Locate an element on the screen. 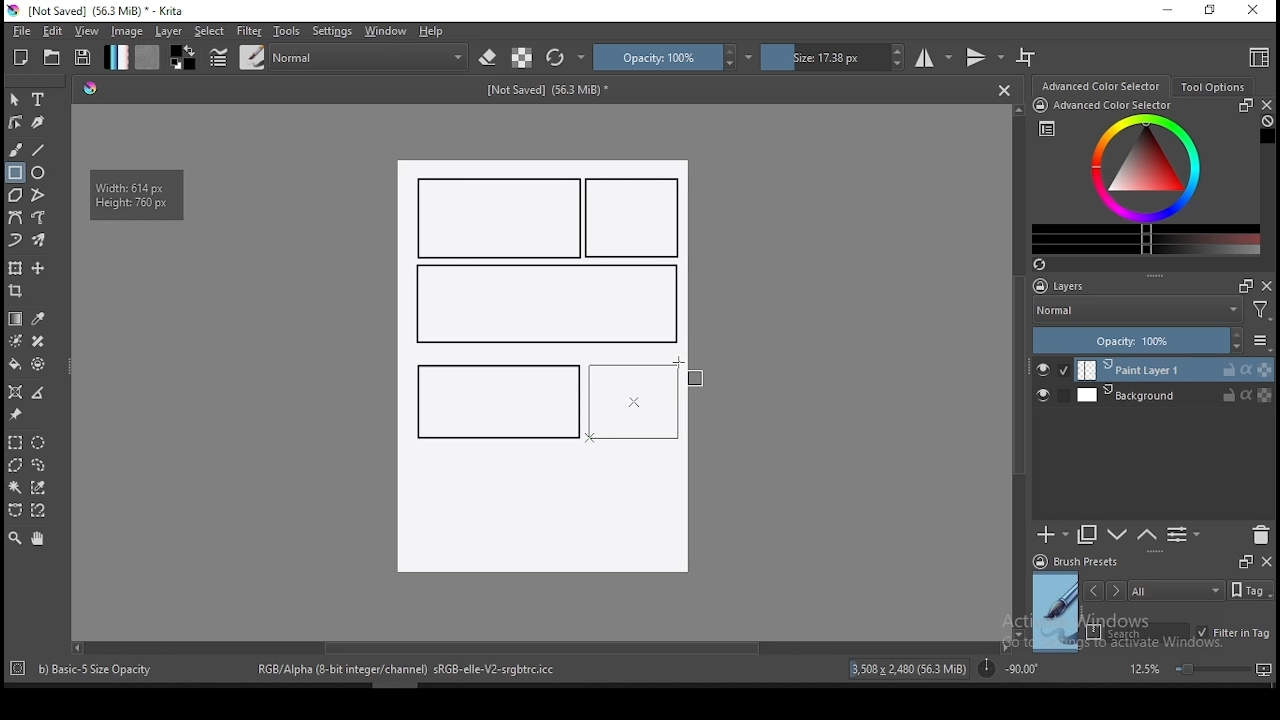  move a layer is located at coordinates (38, 269).